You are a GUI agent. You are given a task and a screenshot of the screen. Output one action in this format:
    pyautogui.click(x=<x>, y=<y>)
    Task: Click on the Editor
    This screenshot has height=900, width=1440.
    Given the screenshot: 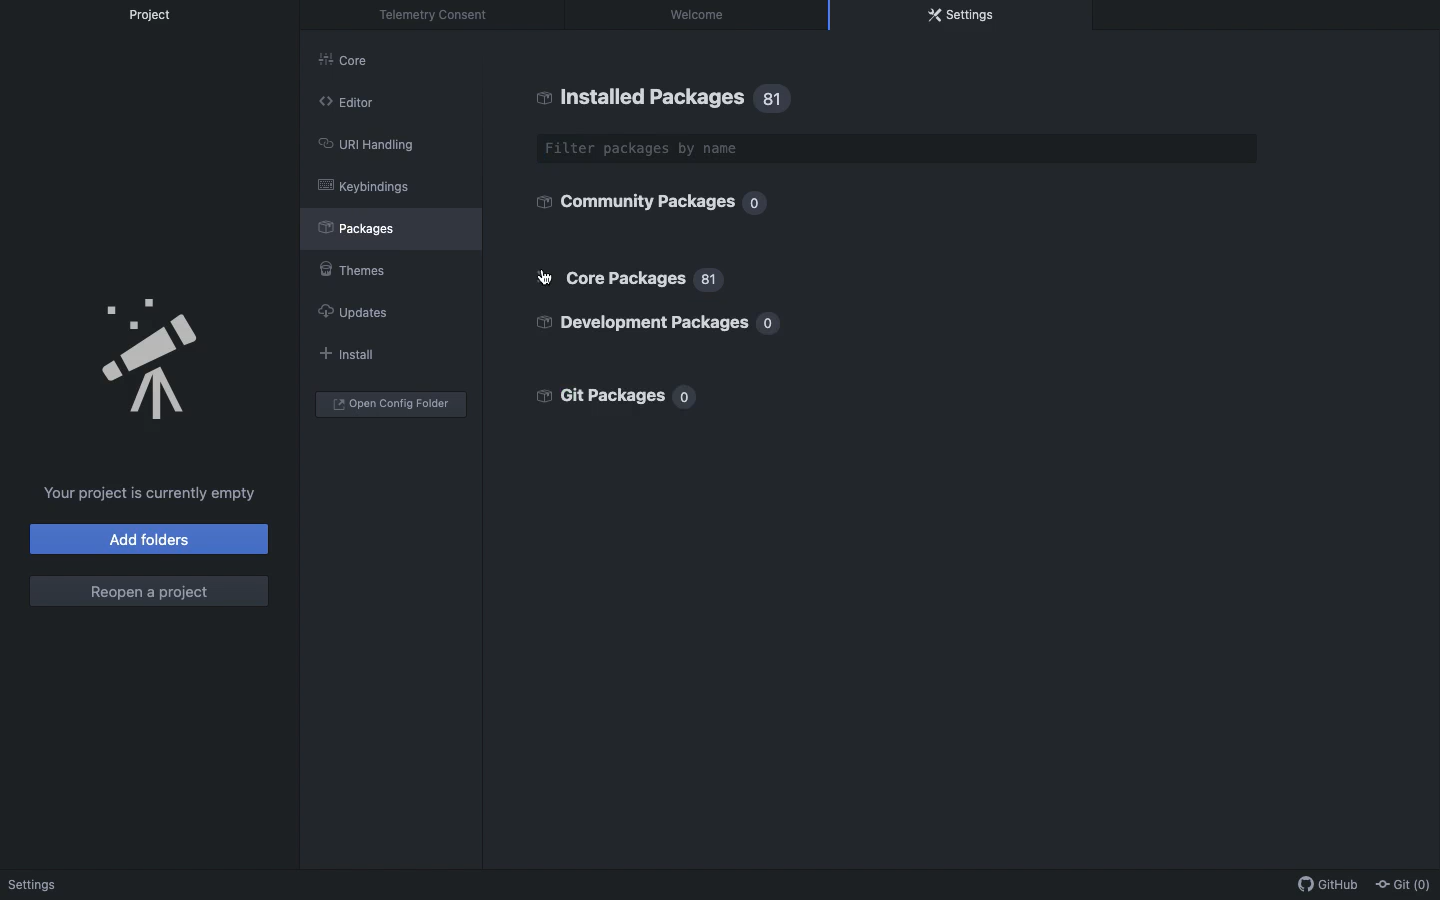 What is the action you would take?
    pyautogui.click(x=346, y=100)
    